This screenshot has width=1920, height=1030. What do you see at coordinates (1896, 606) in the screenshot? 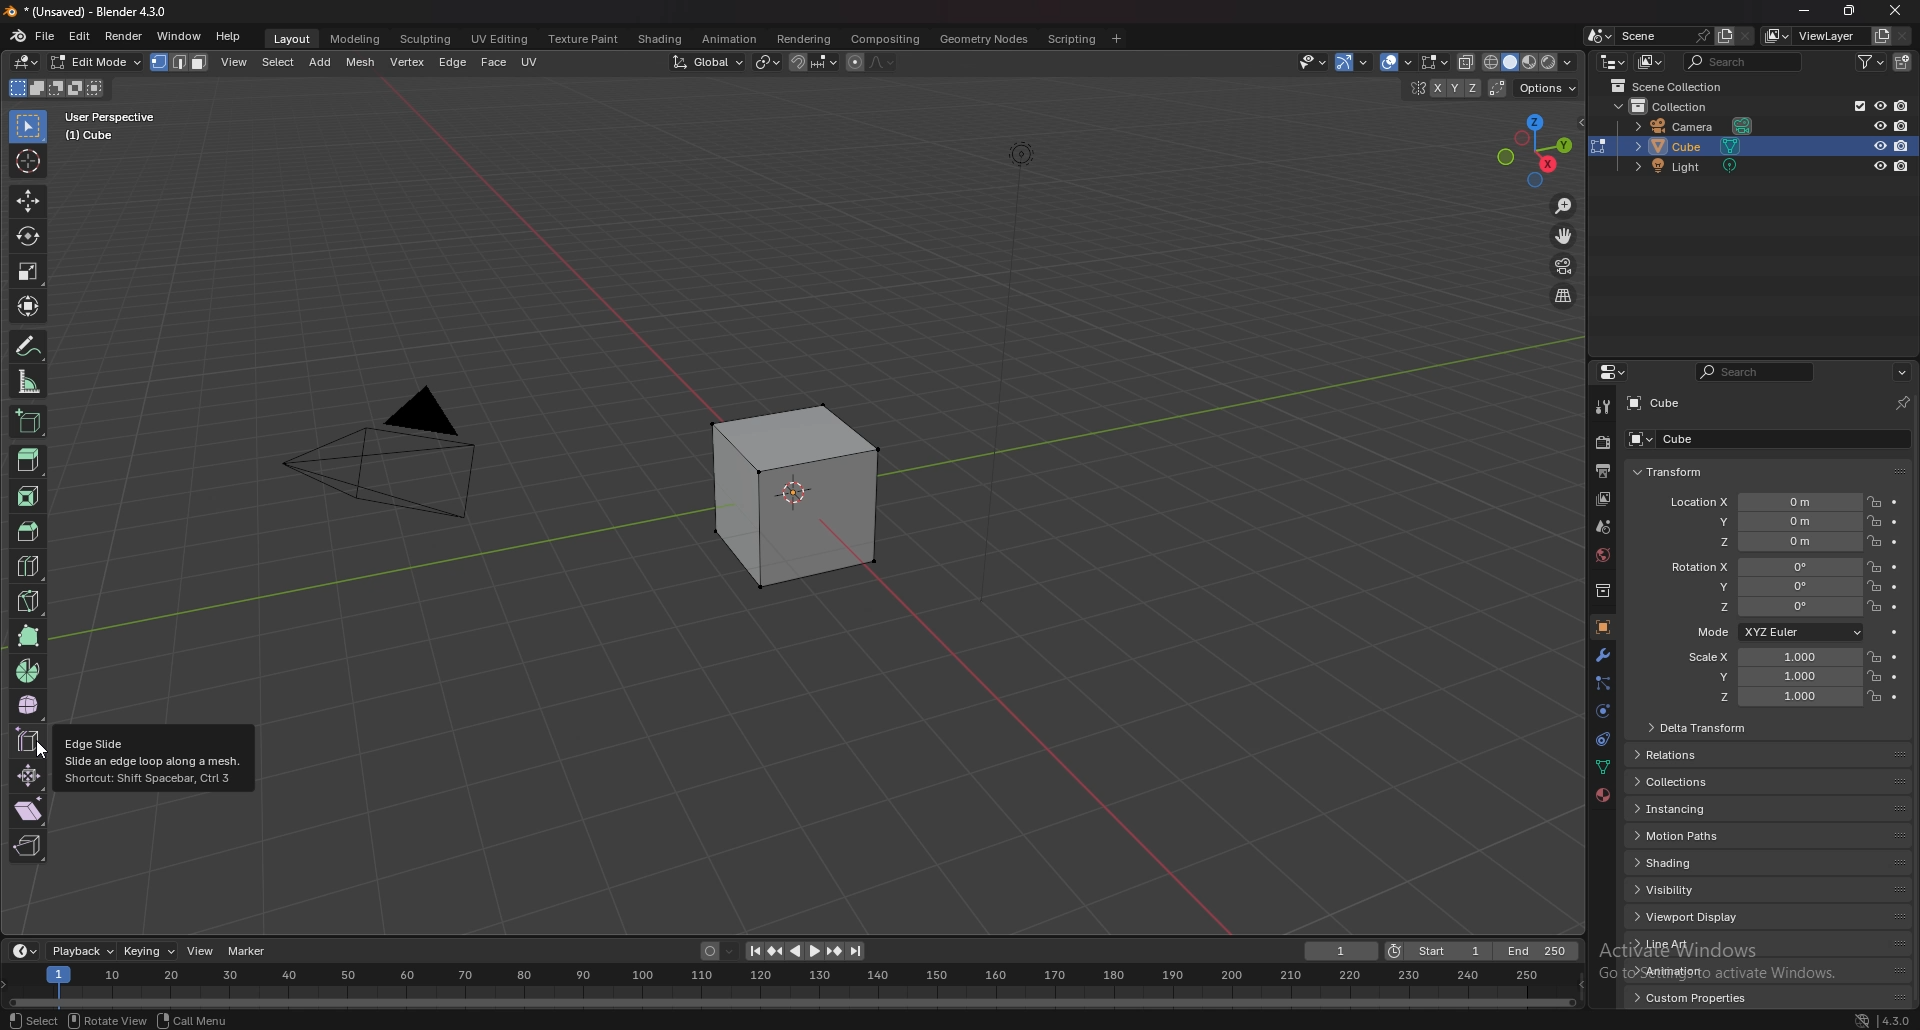
I see `animate property` at bounding box center [1896, 606].